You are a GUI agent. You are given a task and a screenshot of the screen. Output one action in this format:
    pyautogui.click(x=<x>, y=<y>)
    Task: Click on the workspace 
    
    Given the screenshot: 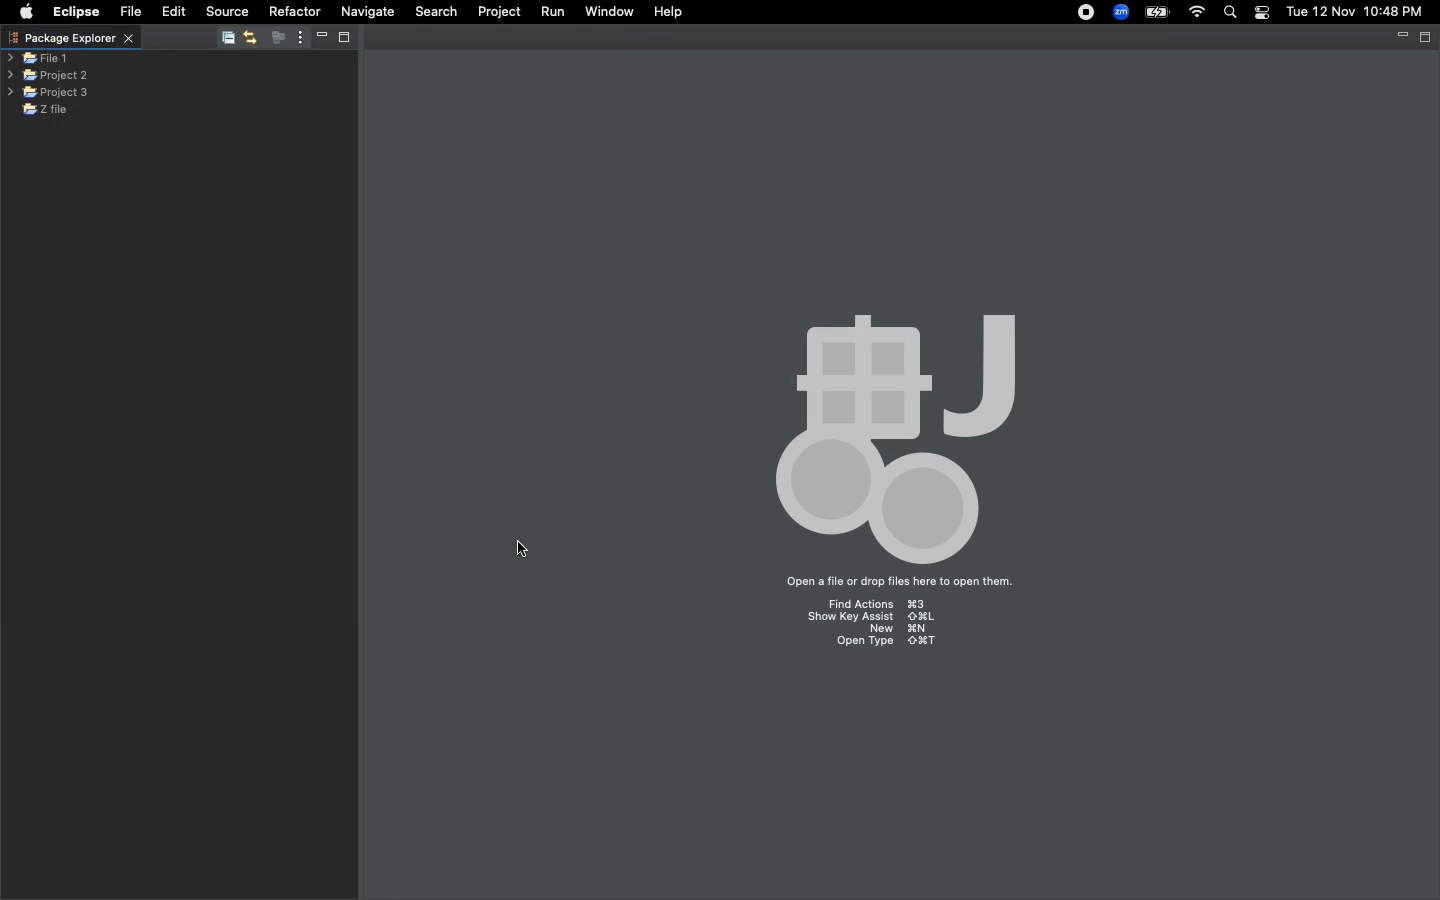 What is the action you would take?
    pyautogui.click(x=898, y=474)
    